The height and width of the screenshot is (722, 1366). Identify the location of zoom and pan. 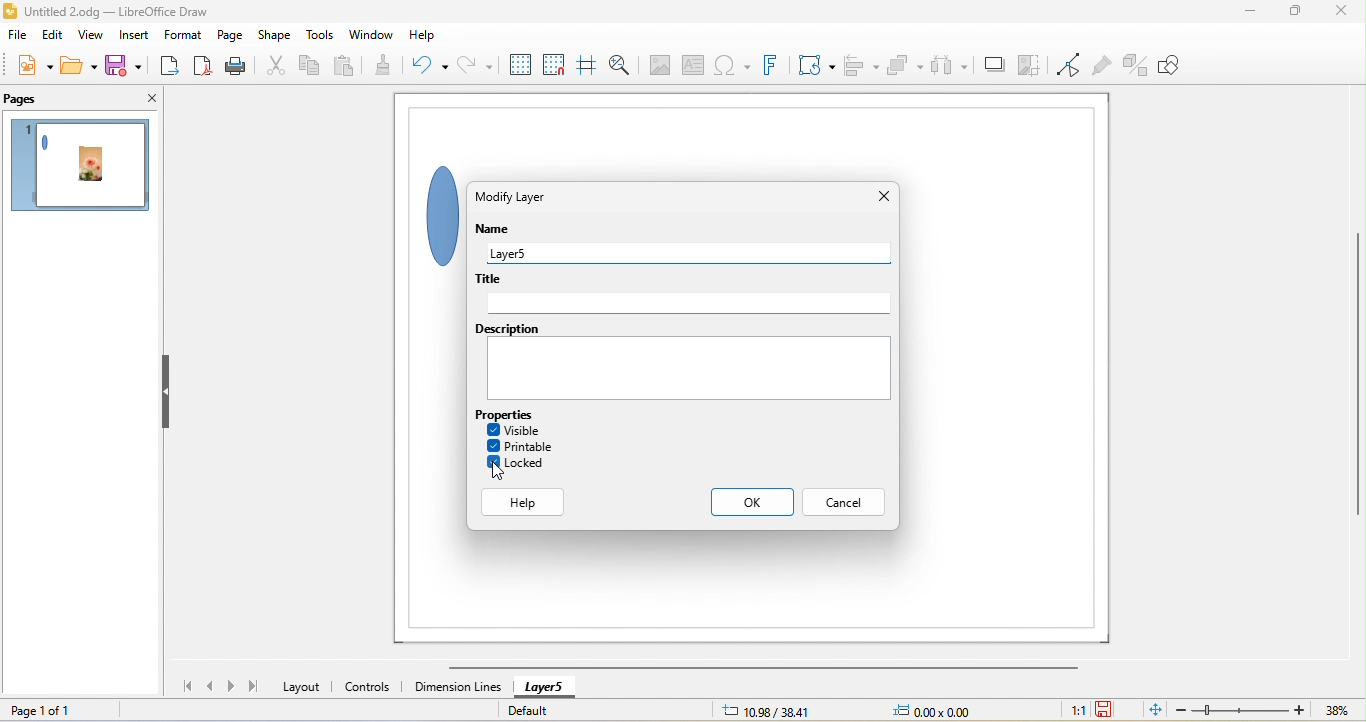
(619, 65).